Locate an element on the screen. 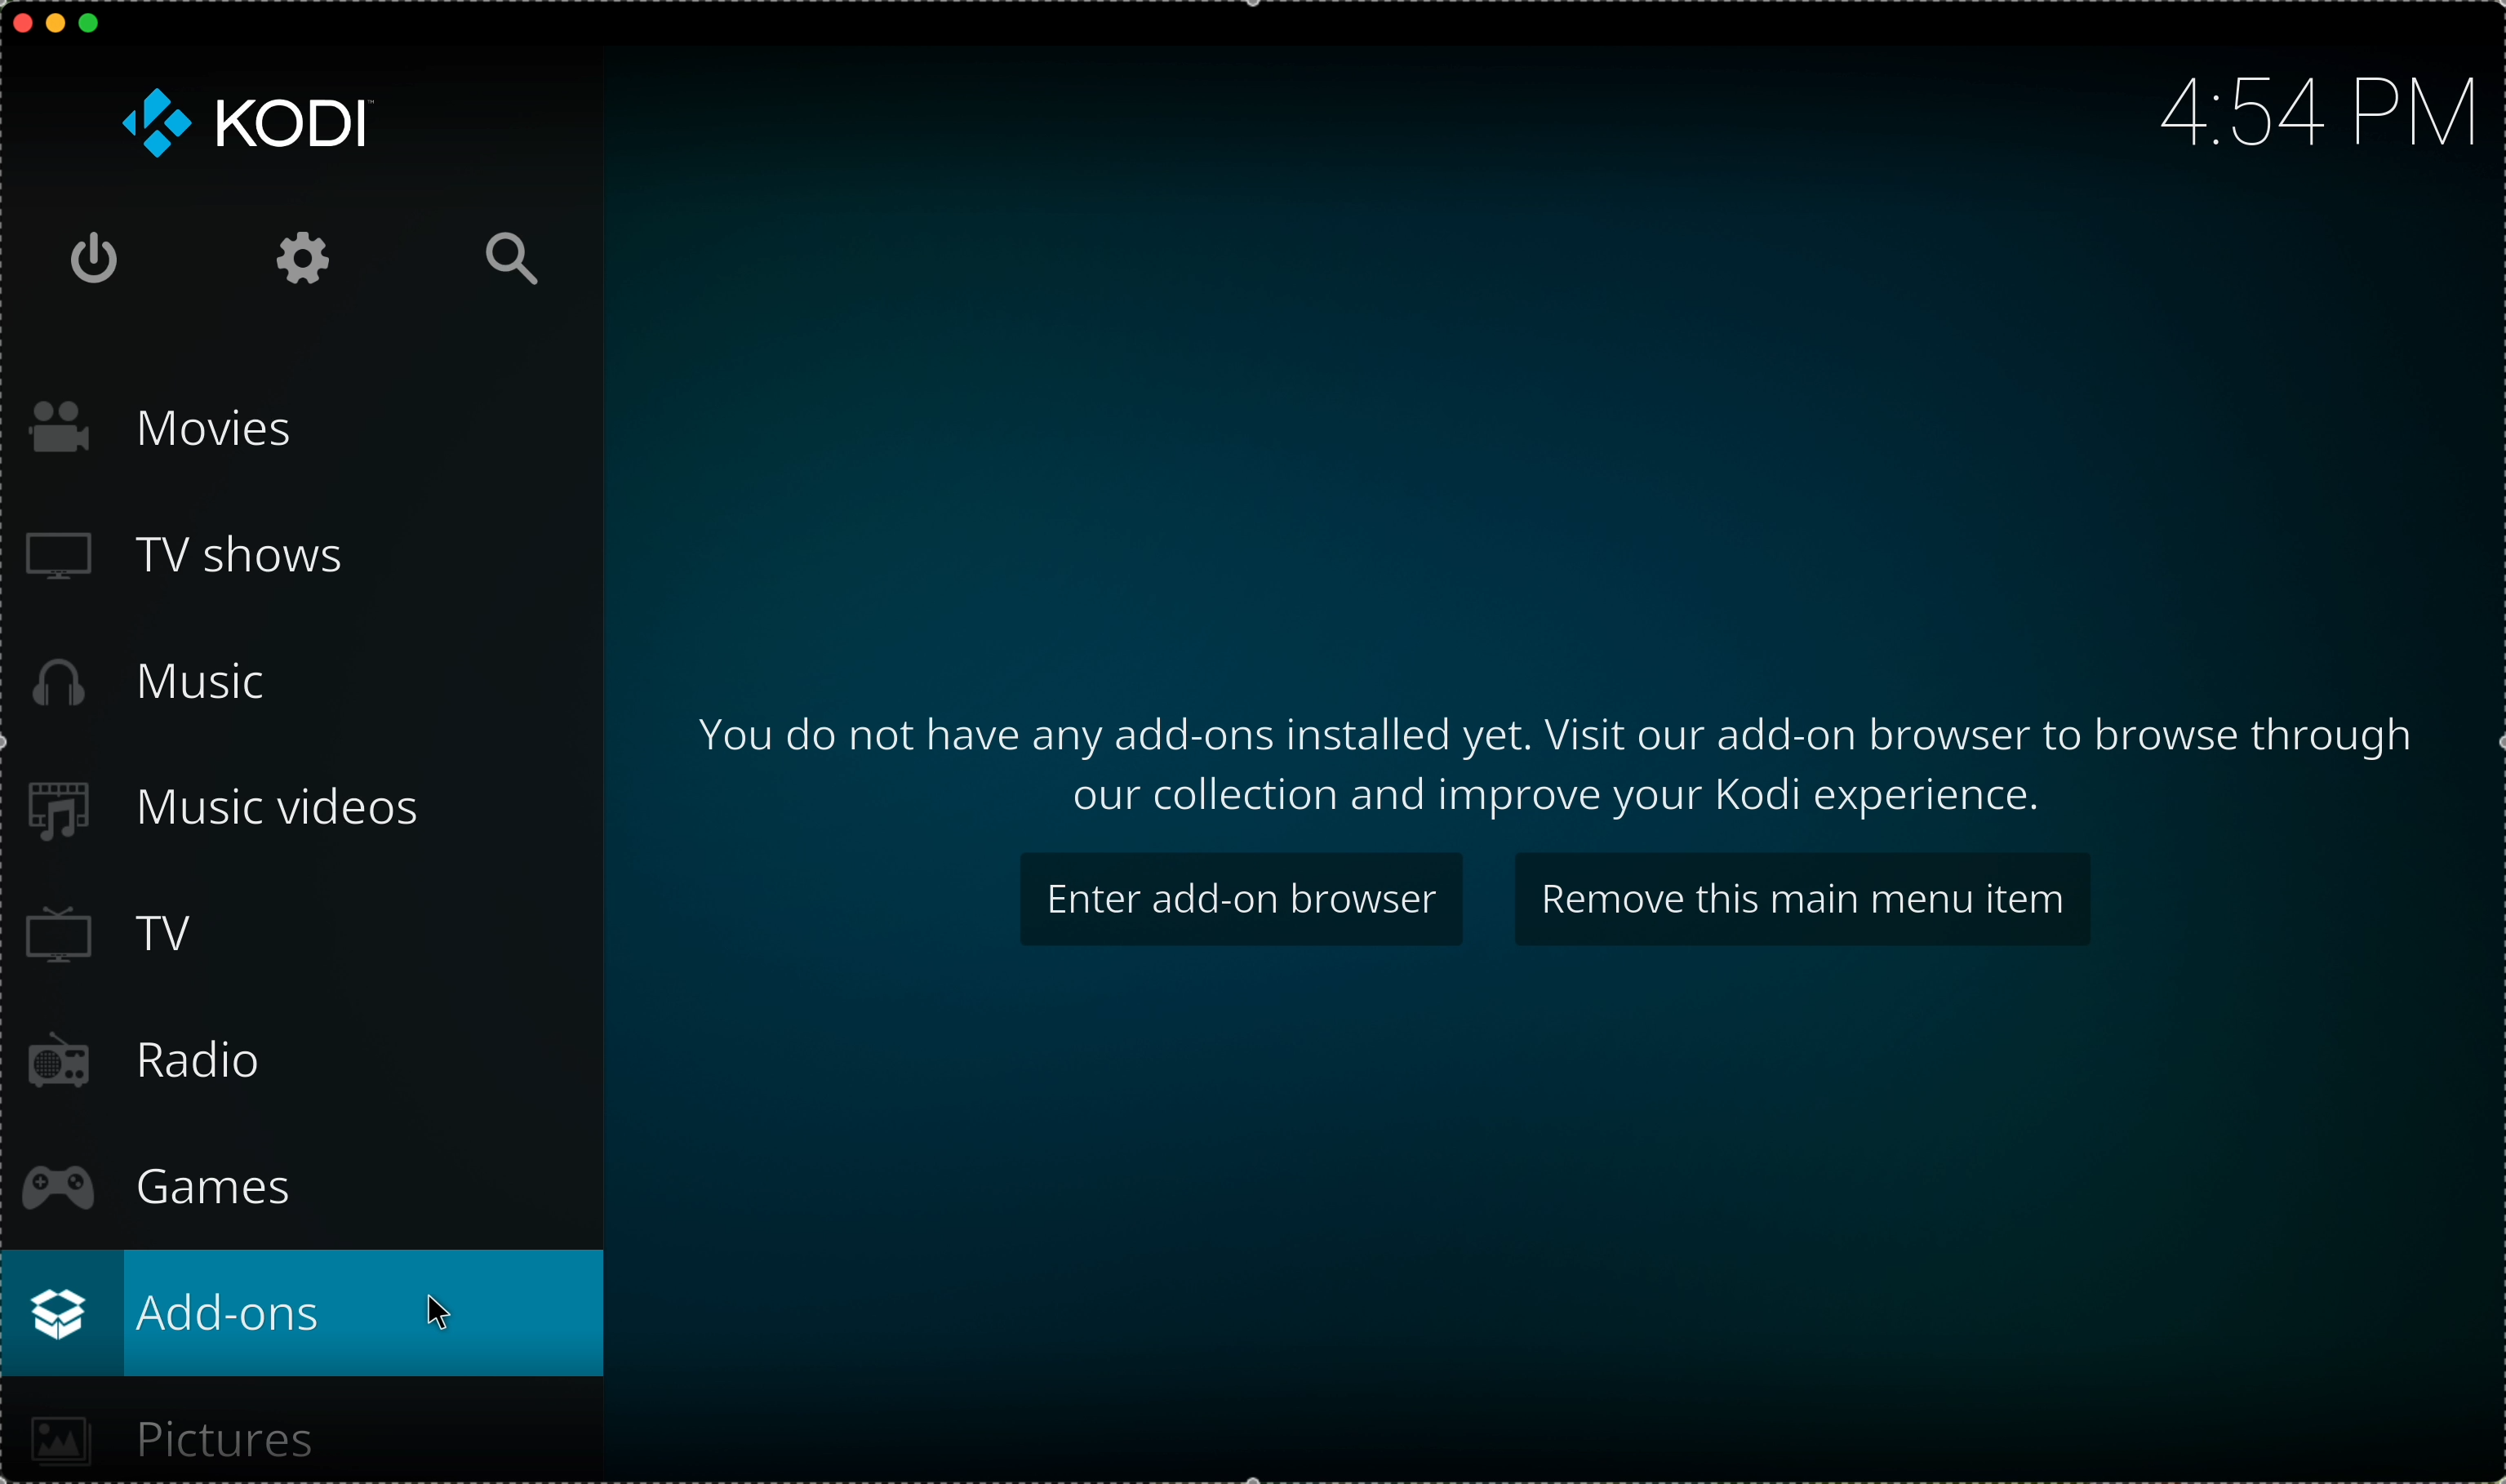 The image size is (2506, 1484). movies is located at coordinates (167, 429).